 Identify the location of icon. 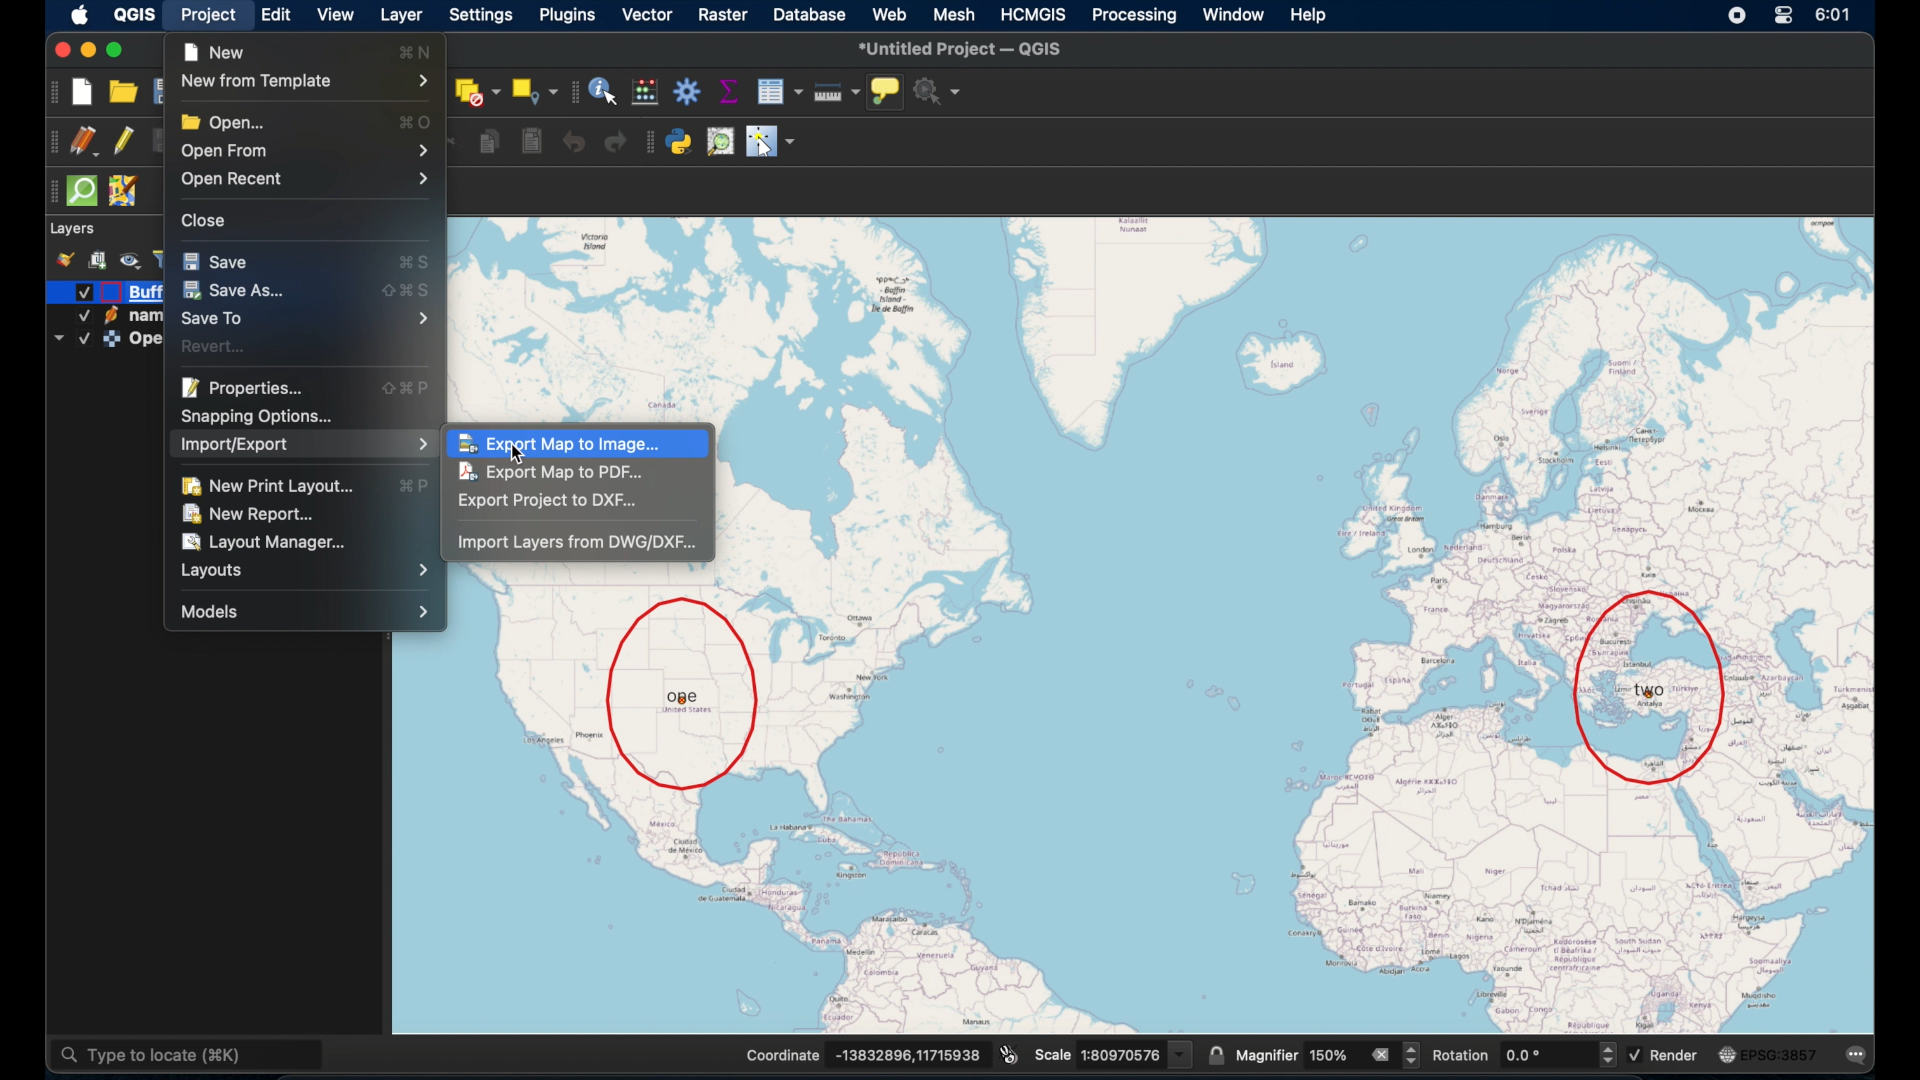
(110, 316).